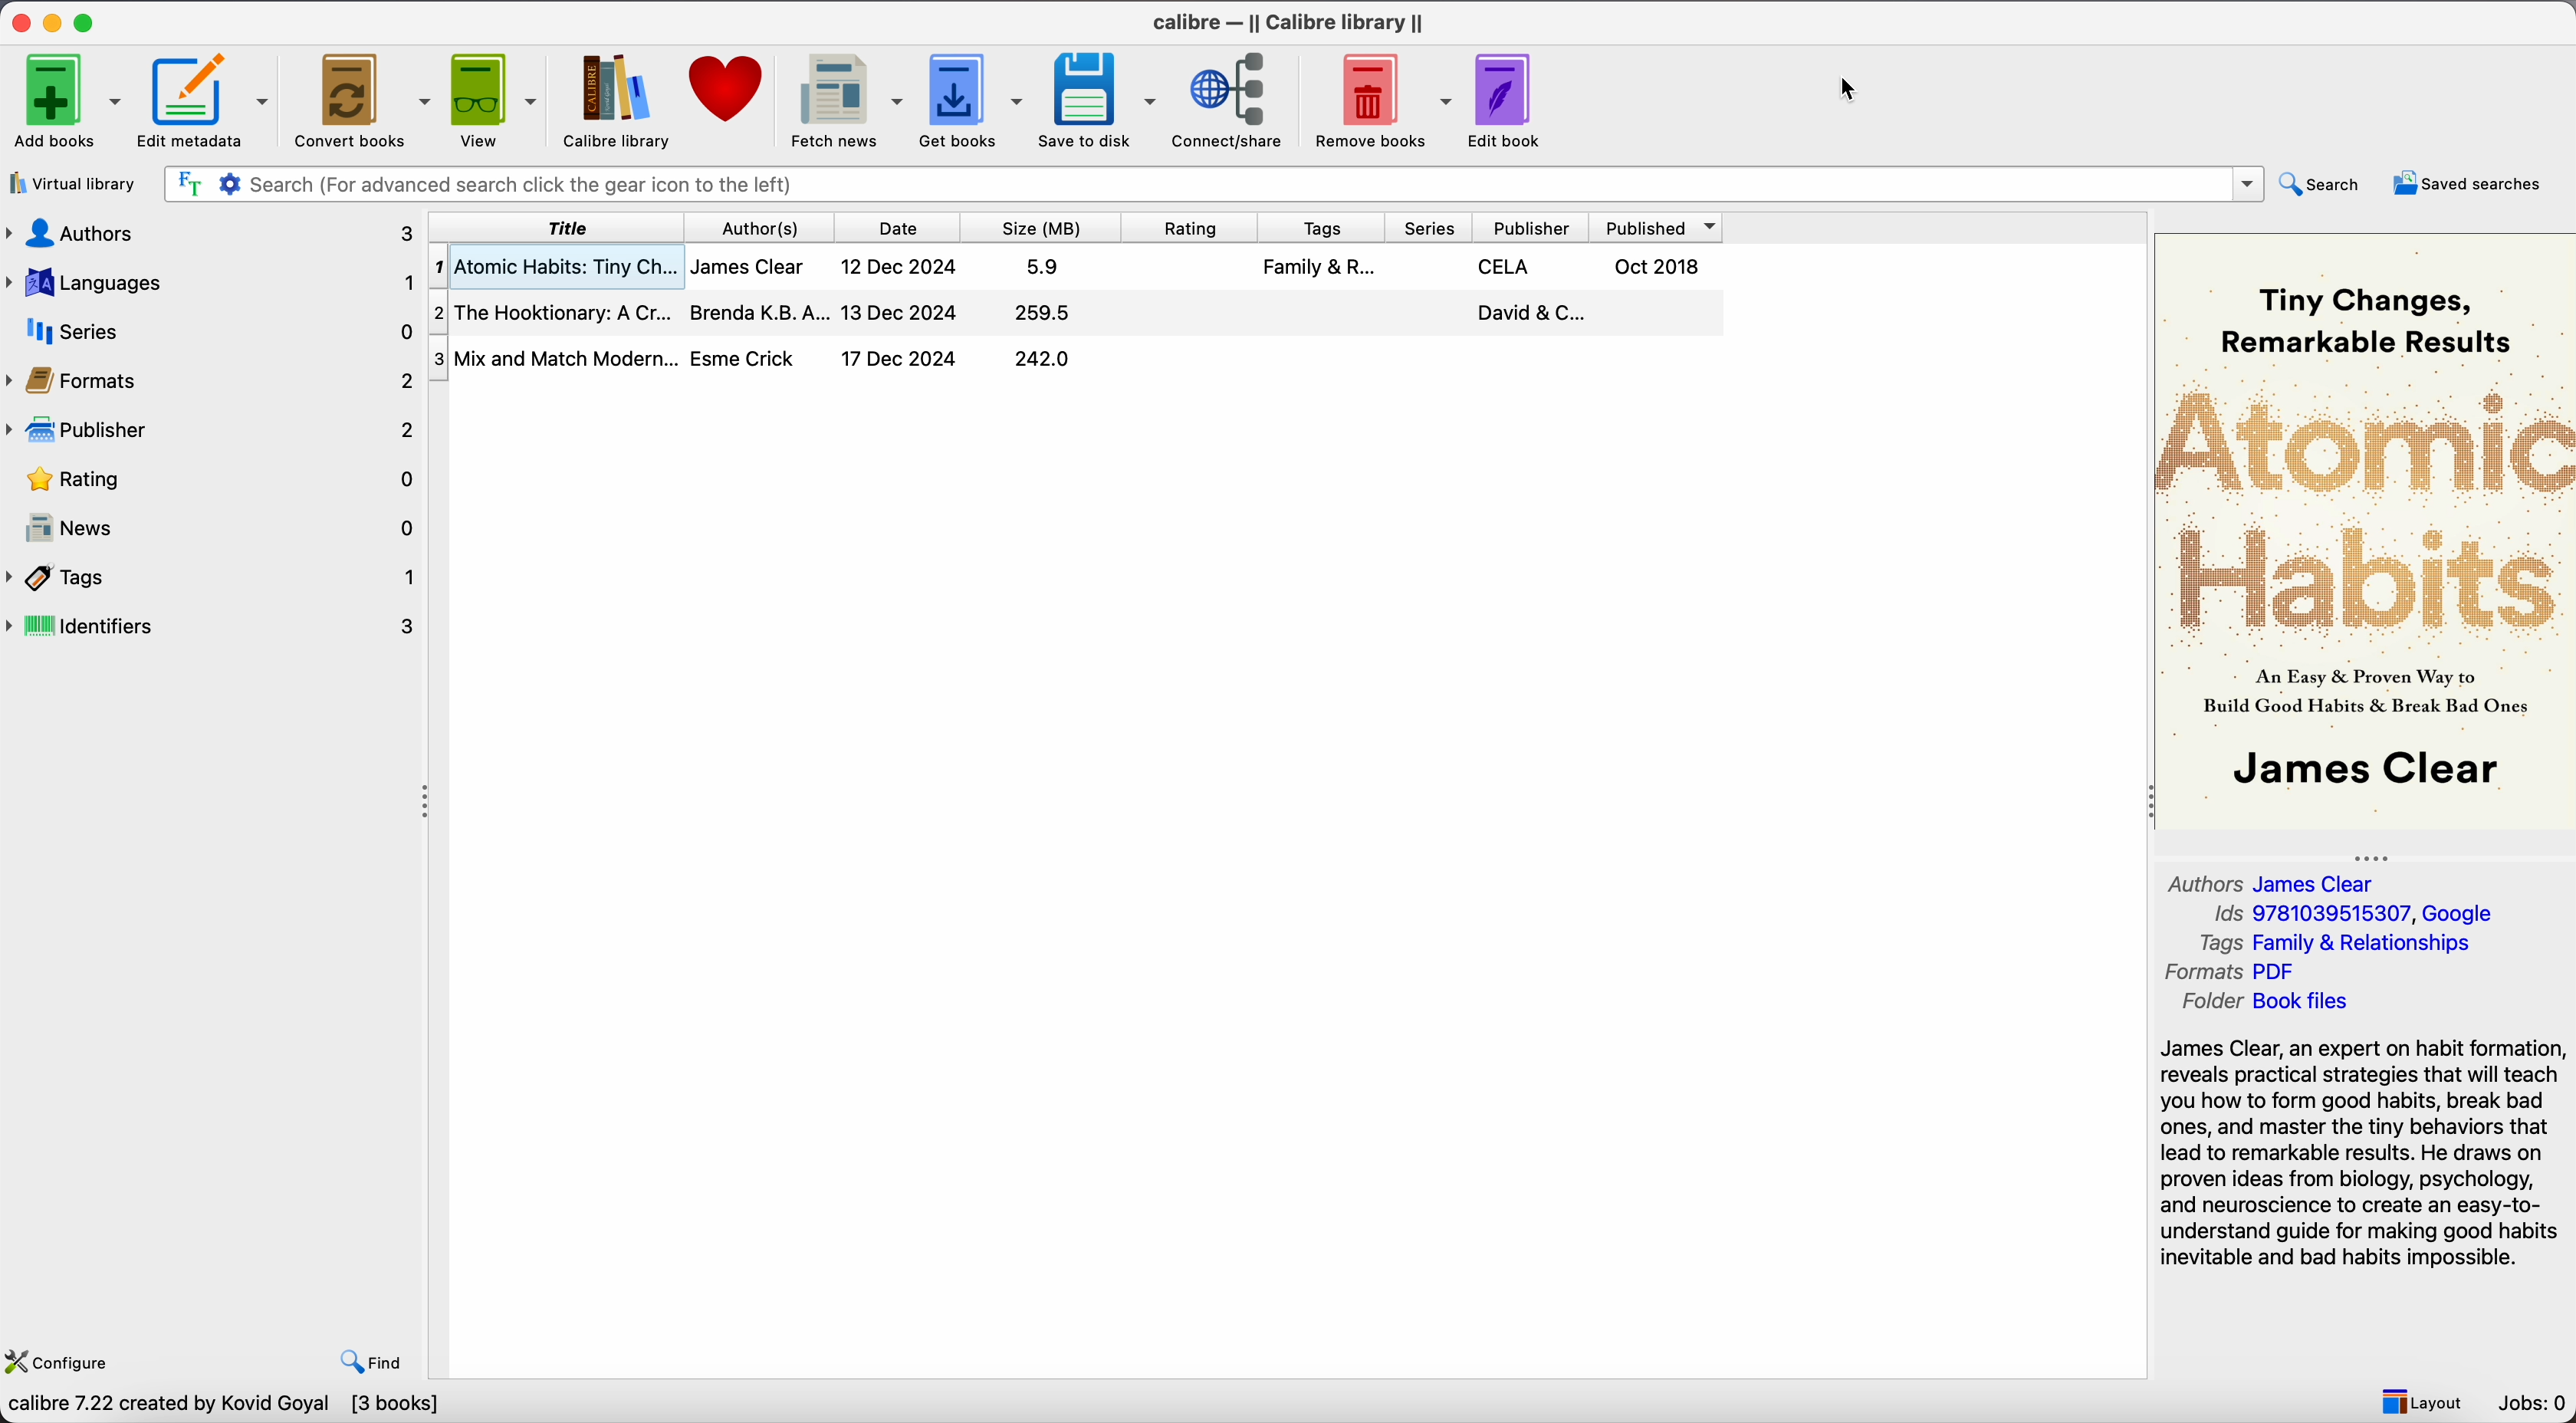  Describe the element at coordinates (1326, 228) in the screenshot. I see `tags` at that location.